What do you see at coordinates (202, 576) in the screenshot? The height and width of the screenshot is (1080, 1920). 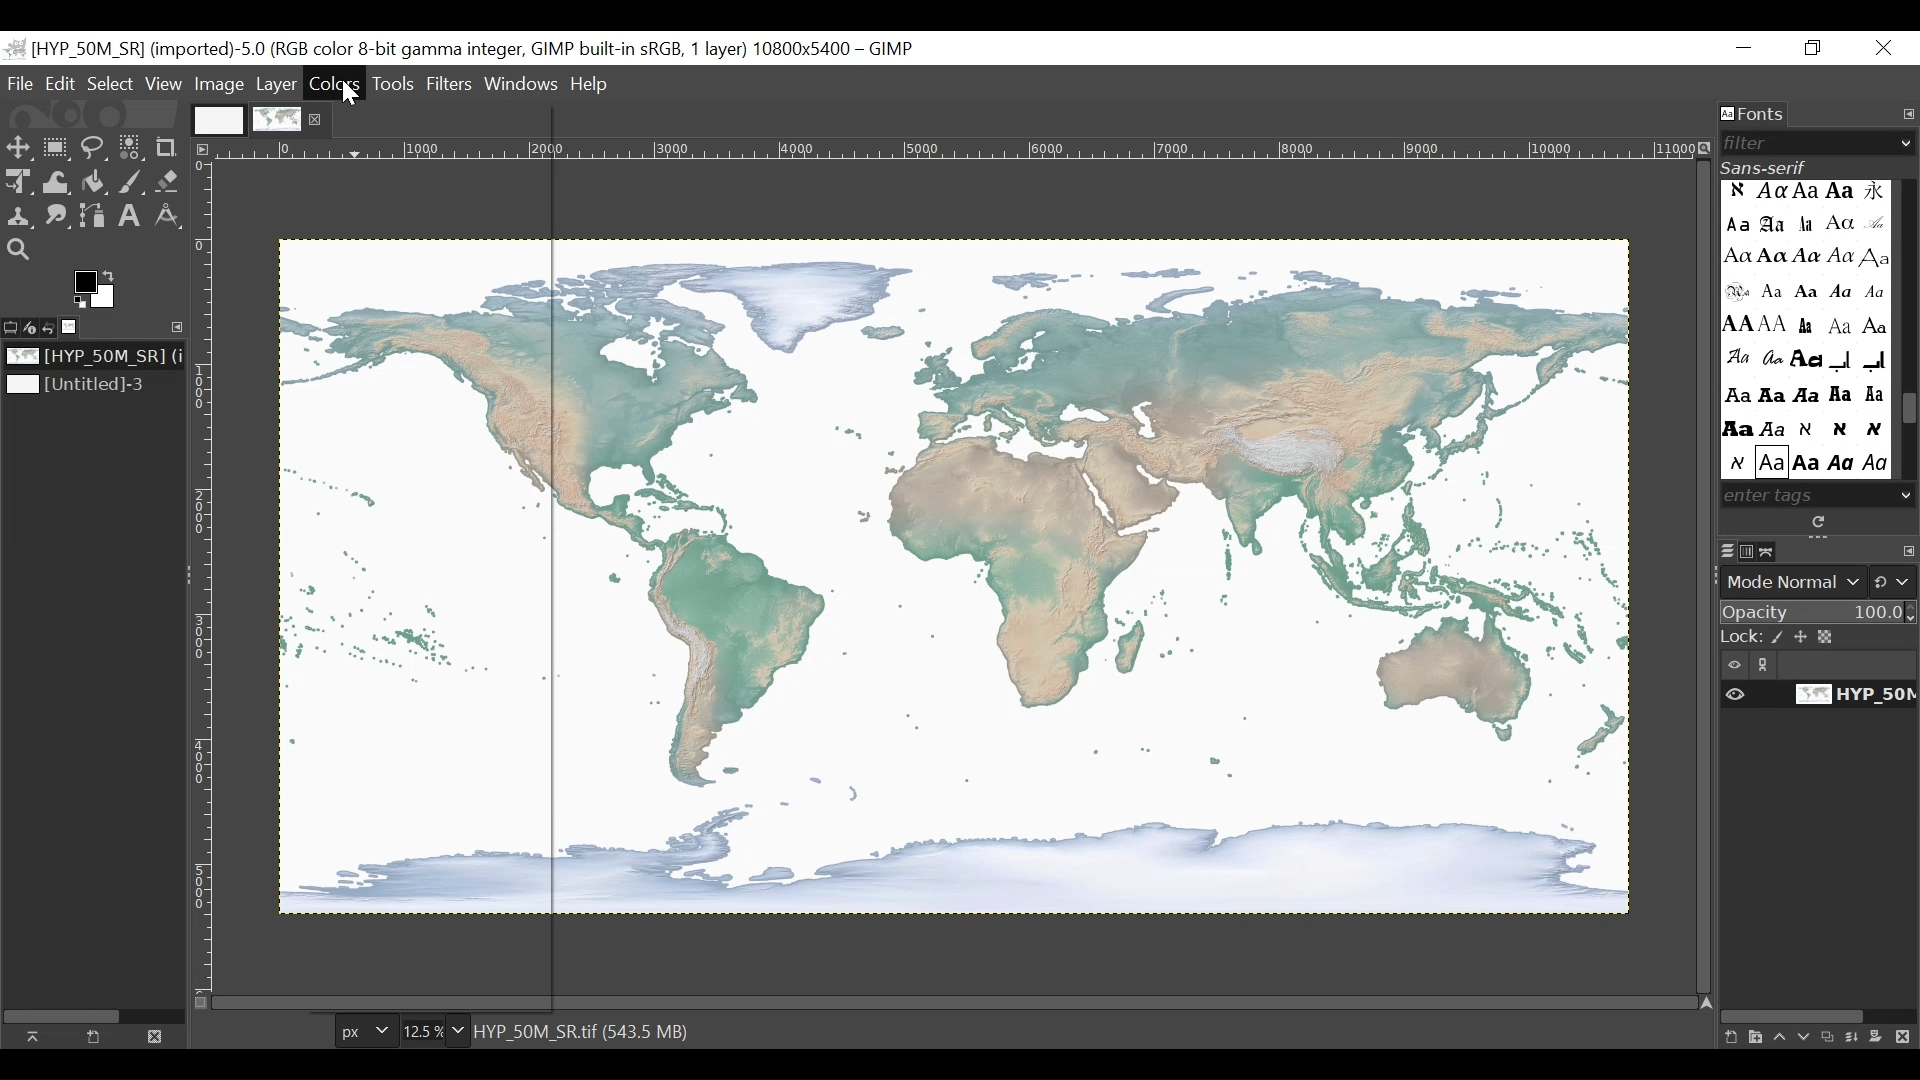 I see `Vertical Rule` at bounding box center [202, 576].